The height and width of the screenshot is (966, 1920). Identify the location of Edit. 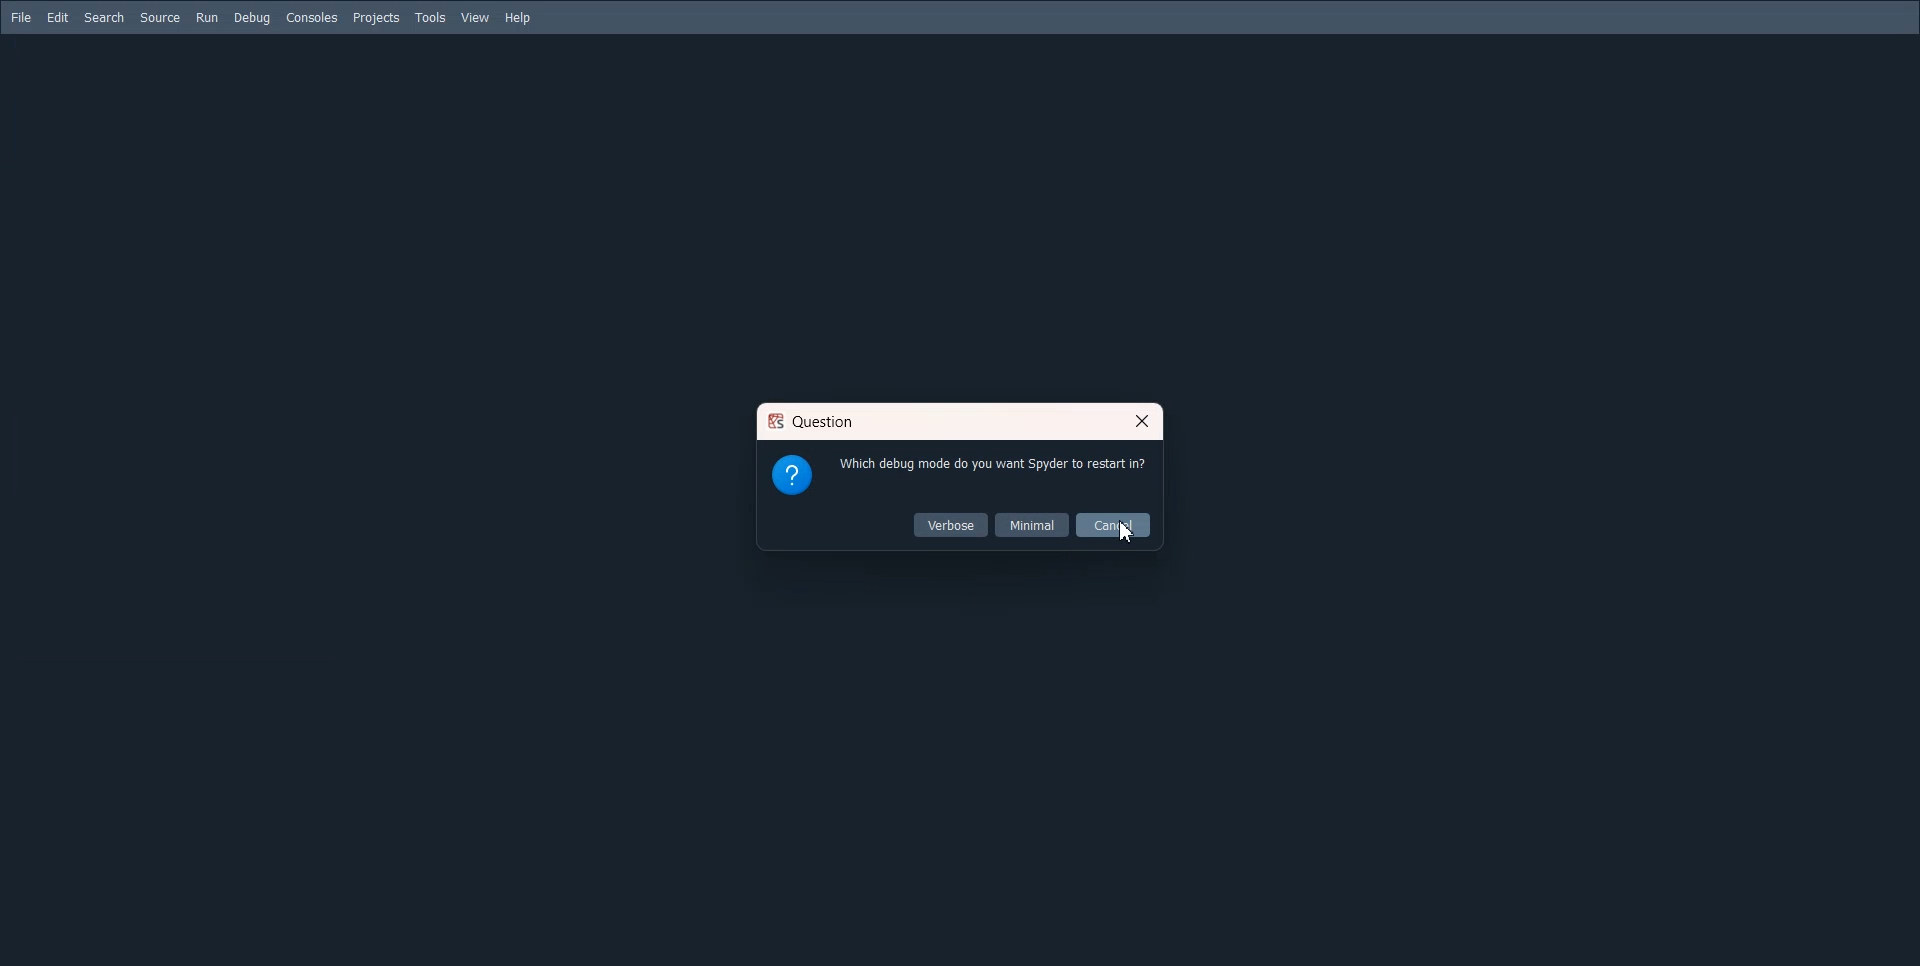
(58, 17).